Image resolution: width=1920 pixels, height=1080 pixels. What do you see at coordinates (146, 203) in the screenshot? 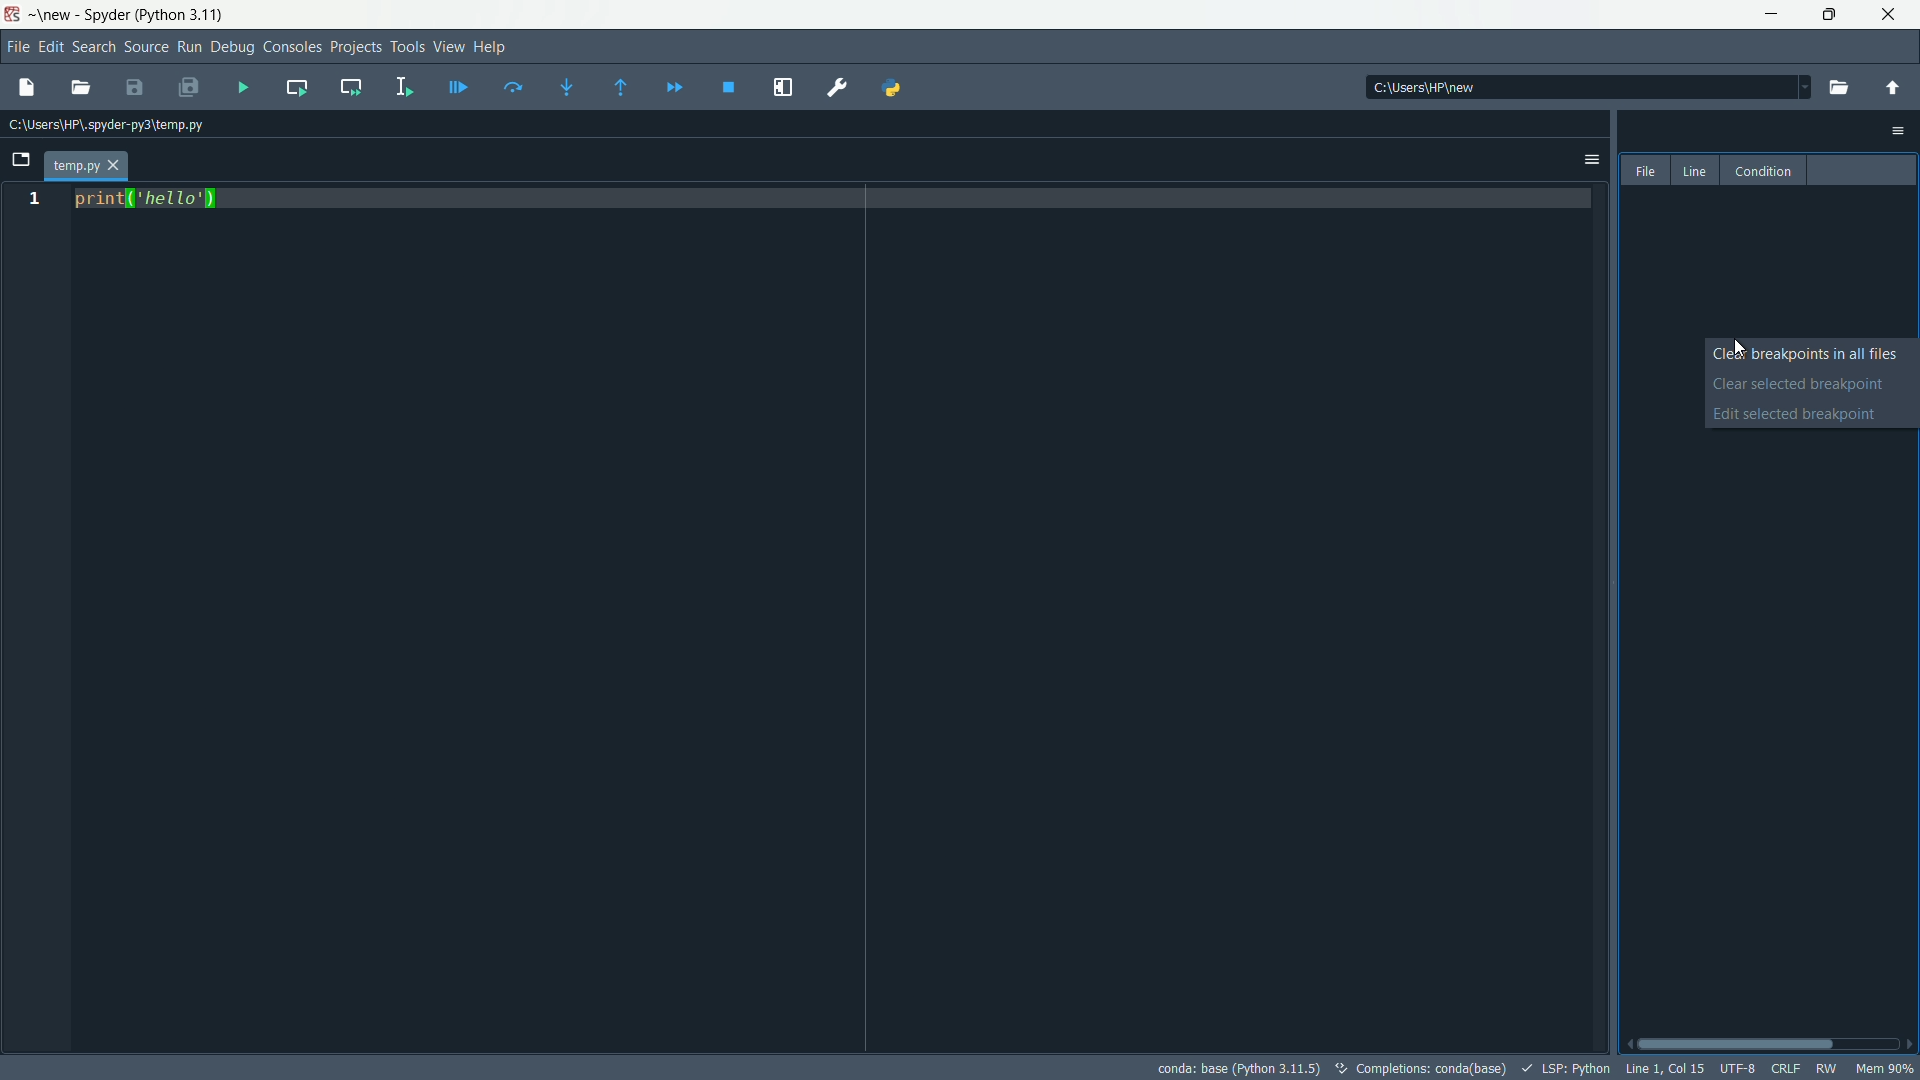
I see `print ('hello')` at bounding box center [146, 203].